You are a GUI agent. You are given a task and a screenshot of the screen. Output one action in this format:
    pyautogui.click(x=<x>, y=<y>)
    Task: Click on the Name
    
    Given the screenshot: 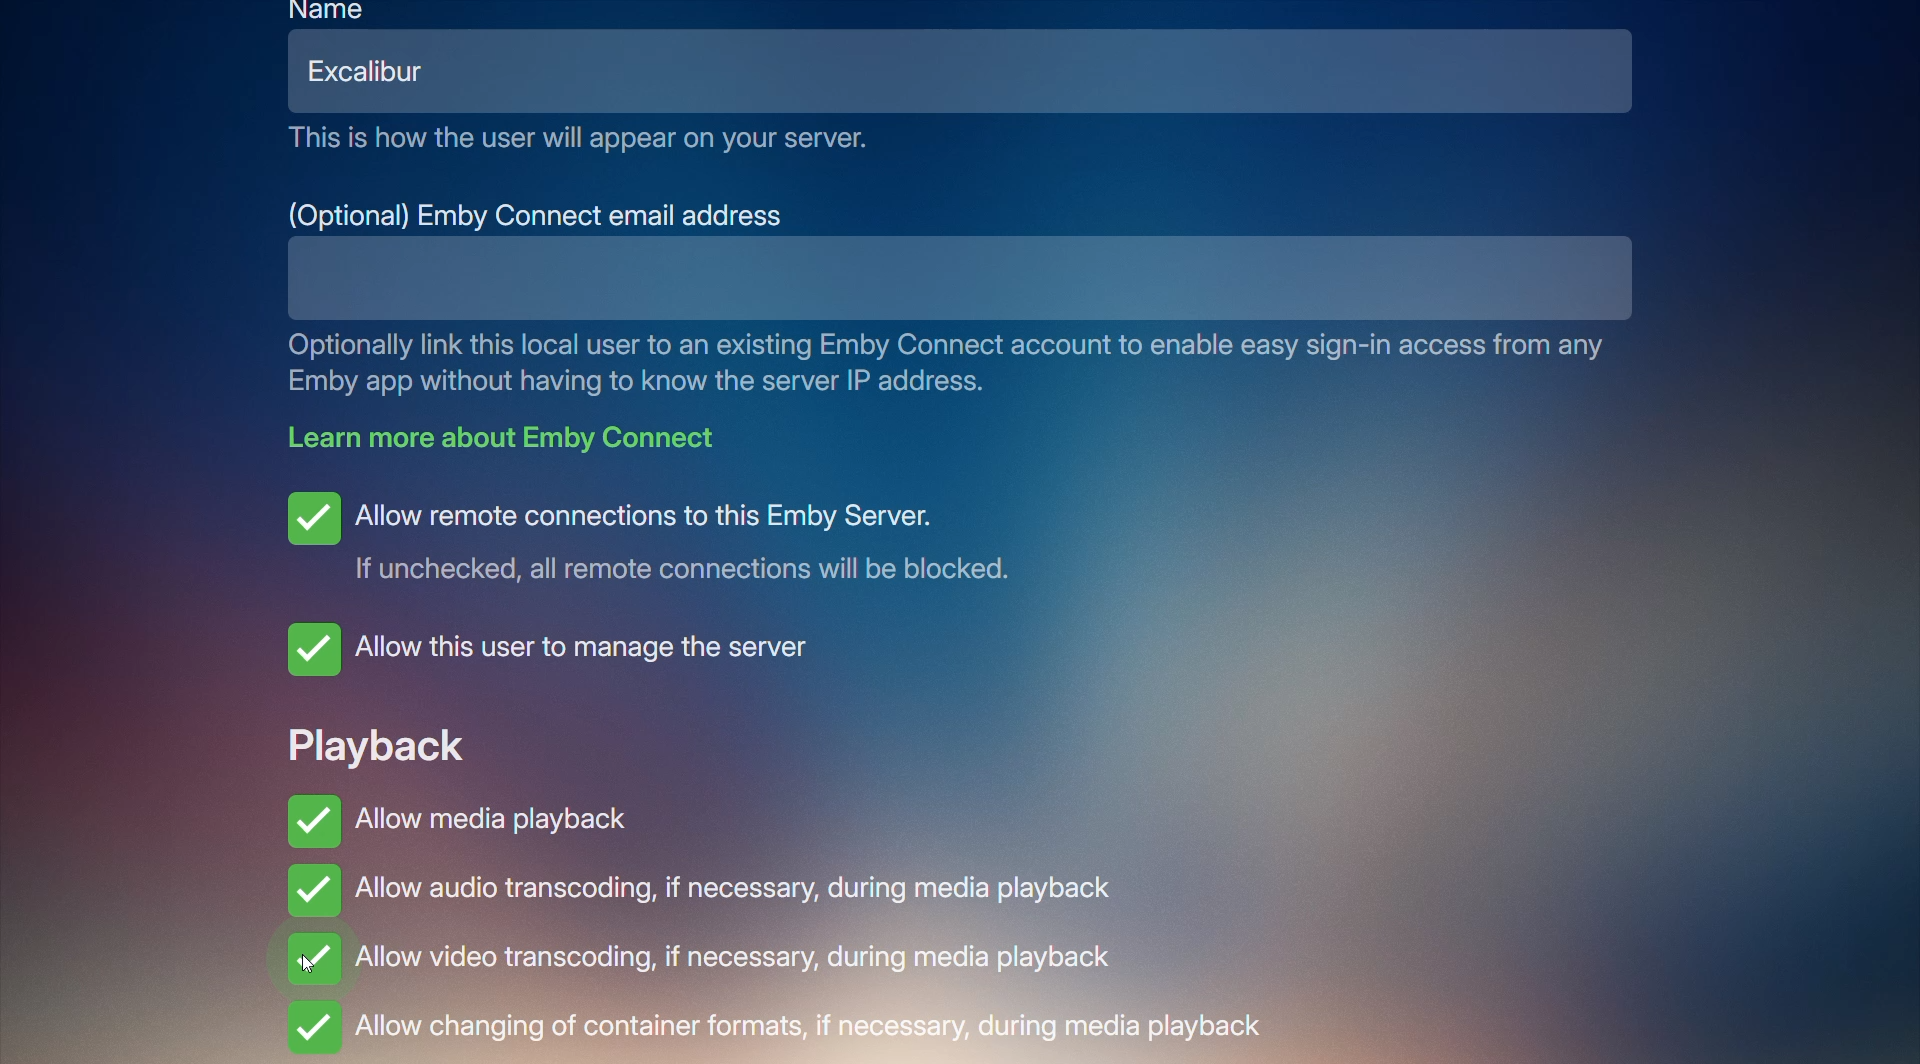 What is the action you would take?
    pyautogui.click(x=330, y=11)
    